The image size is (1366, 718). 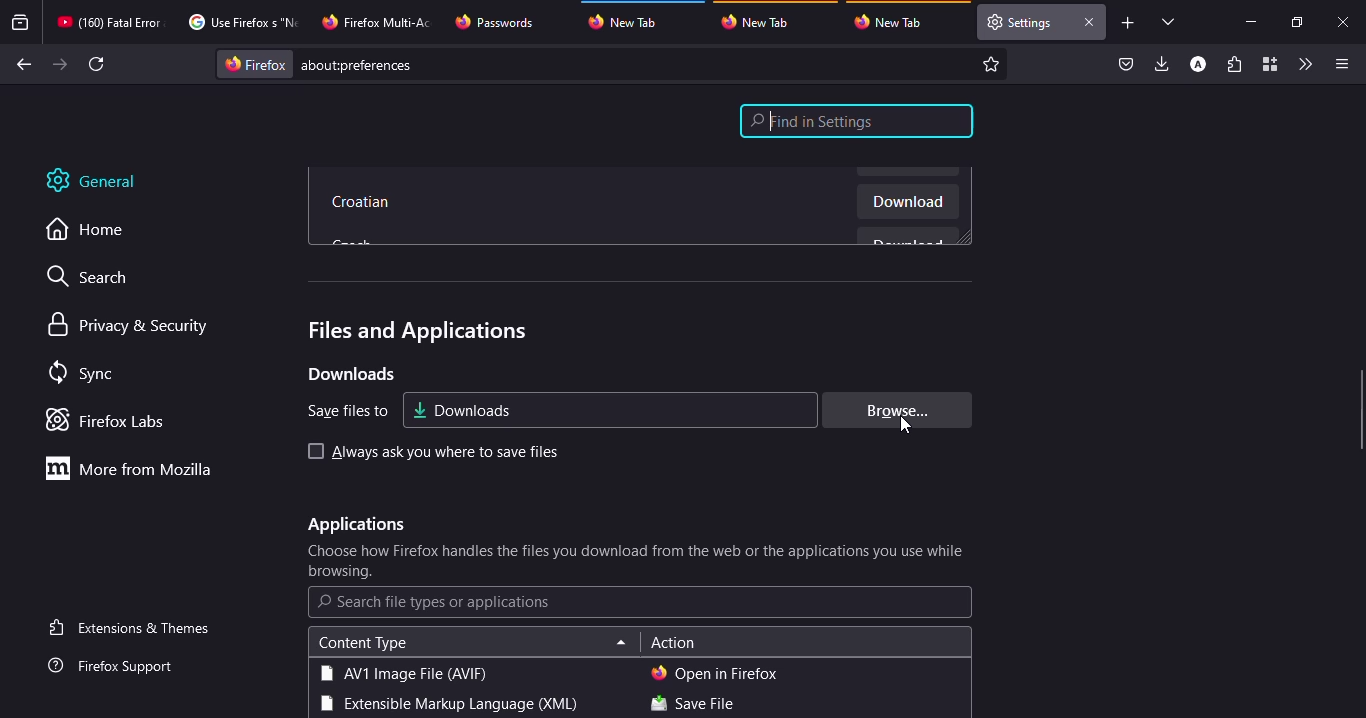 I want to click on add tab, so click(x=1128, y=23).